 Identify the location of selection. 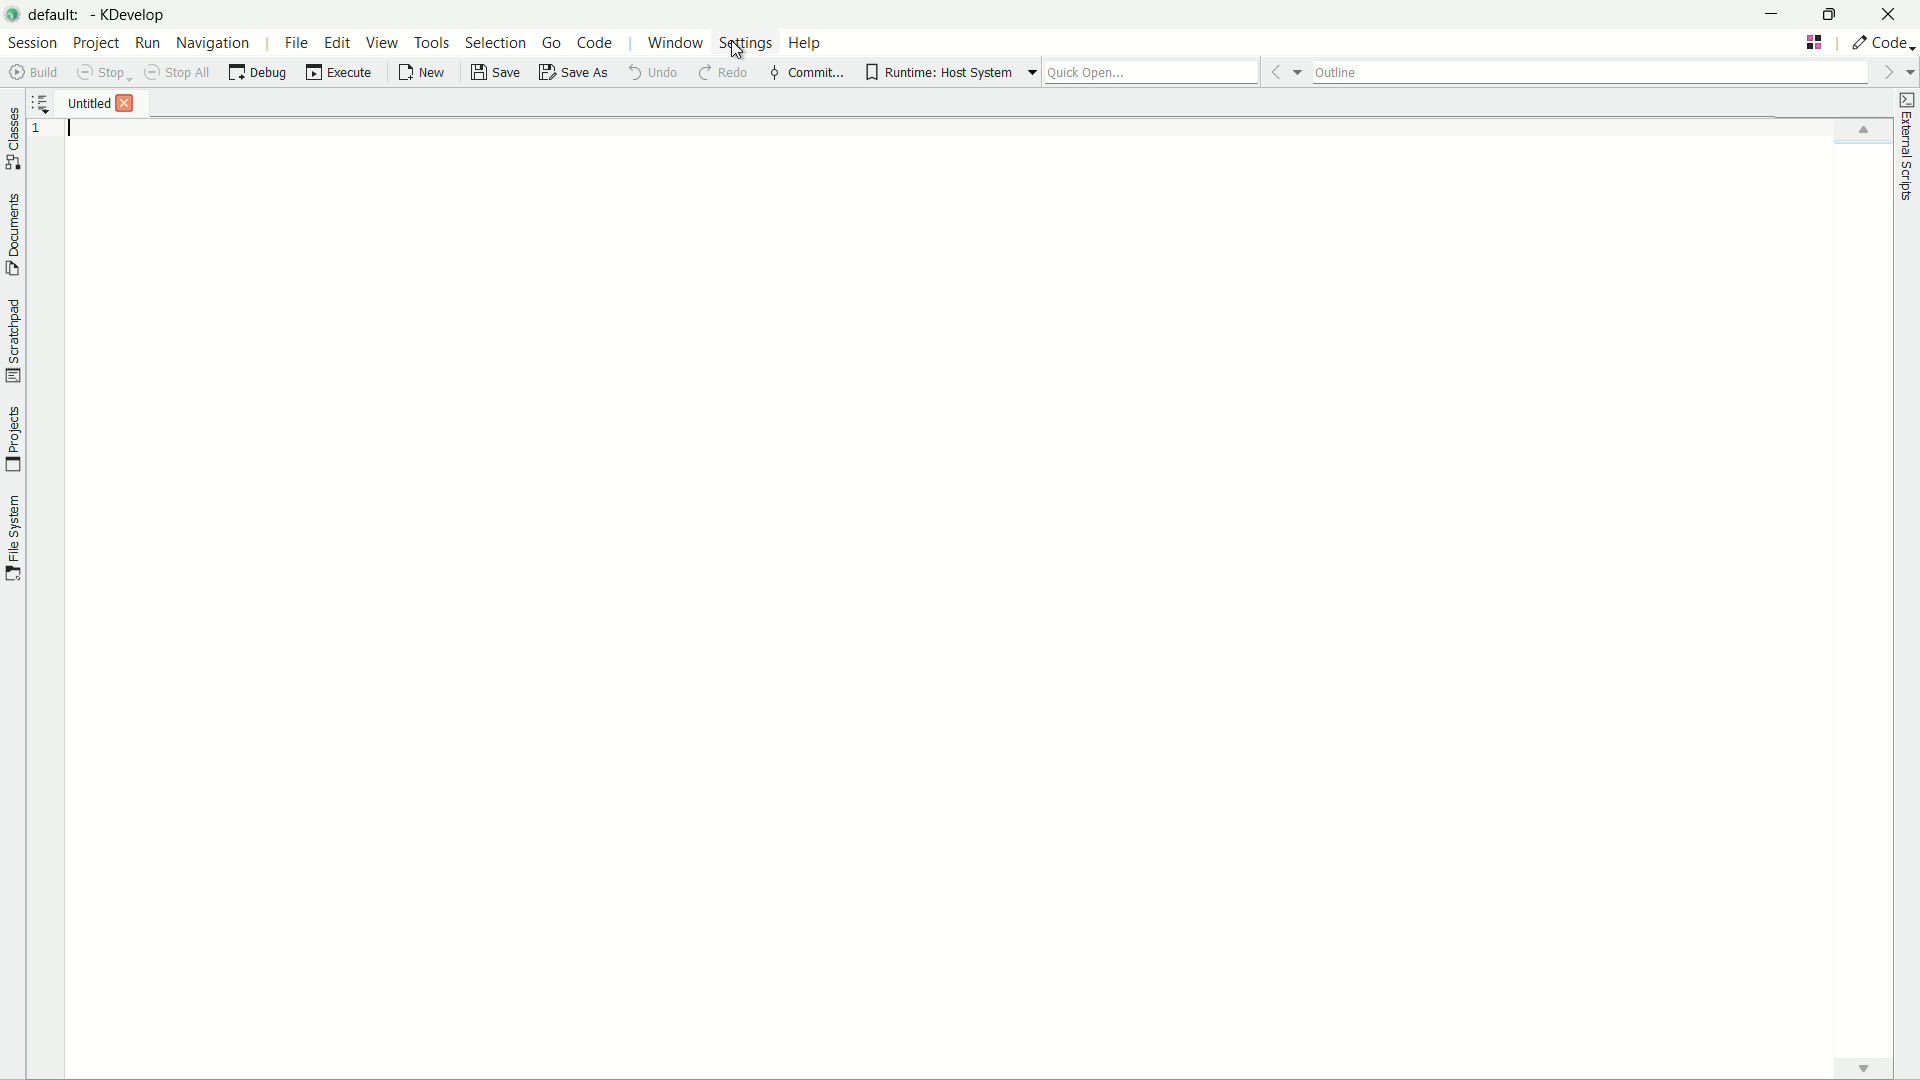
(493, 43).